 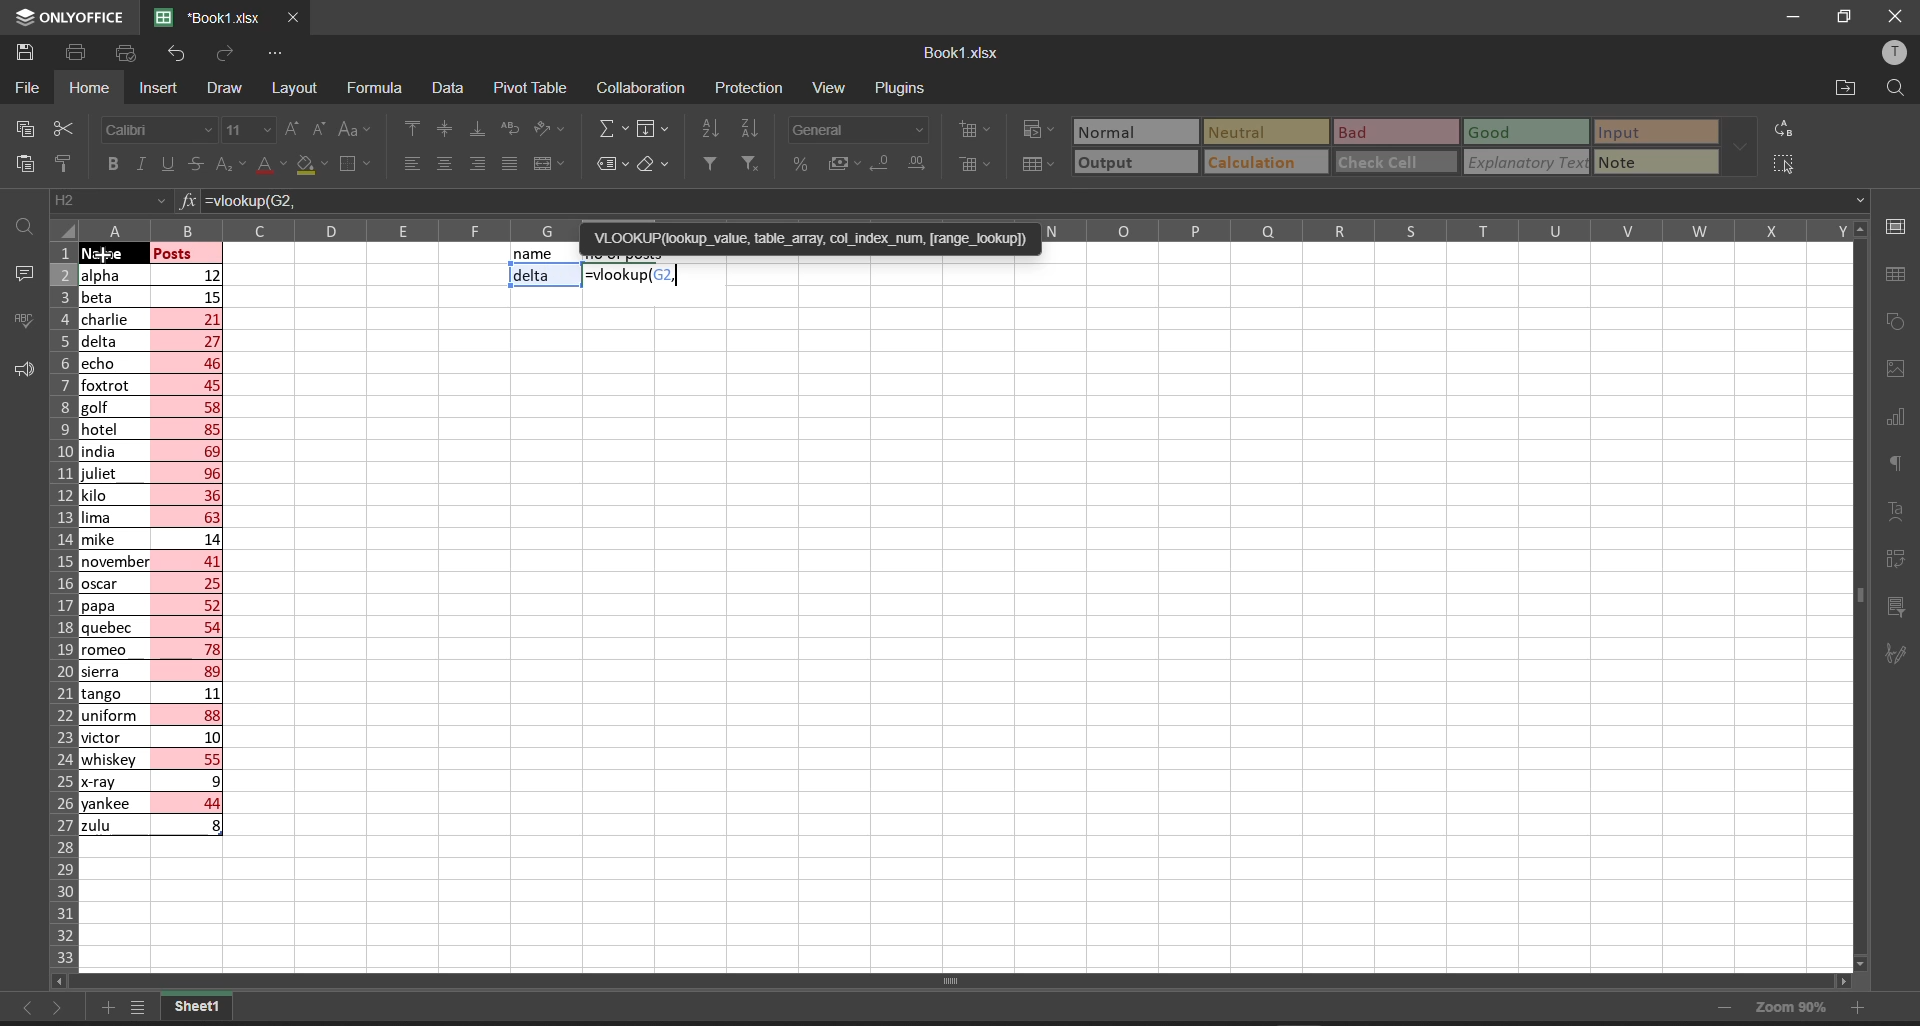 I want to click on move left, so click(x=66, y=981).